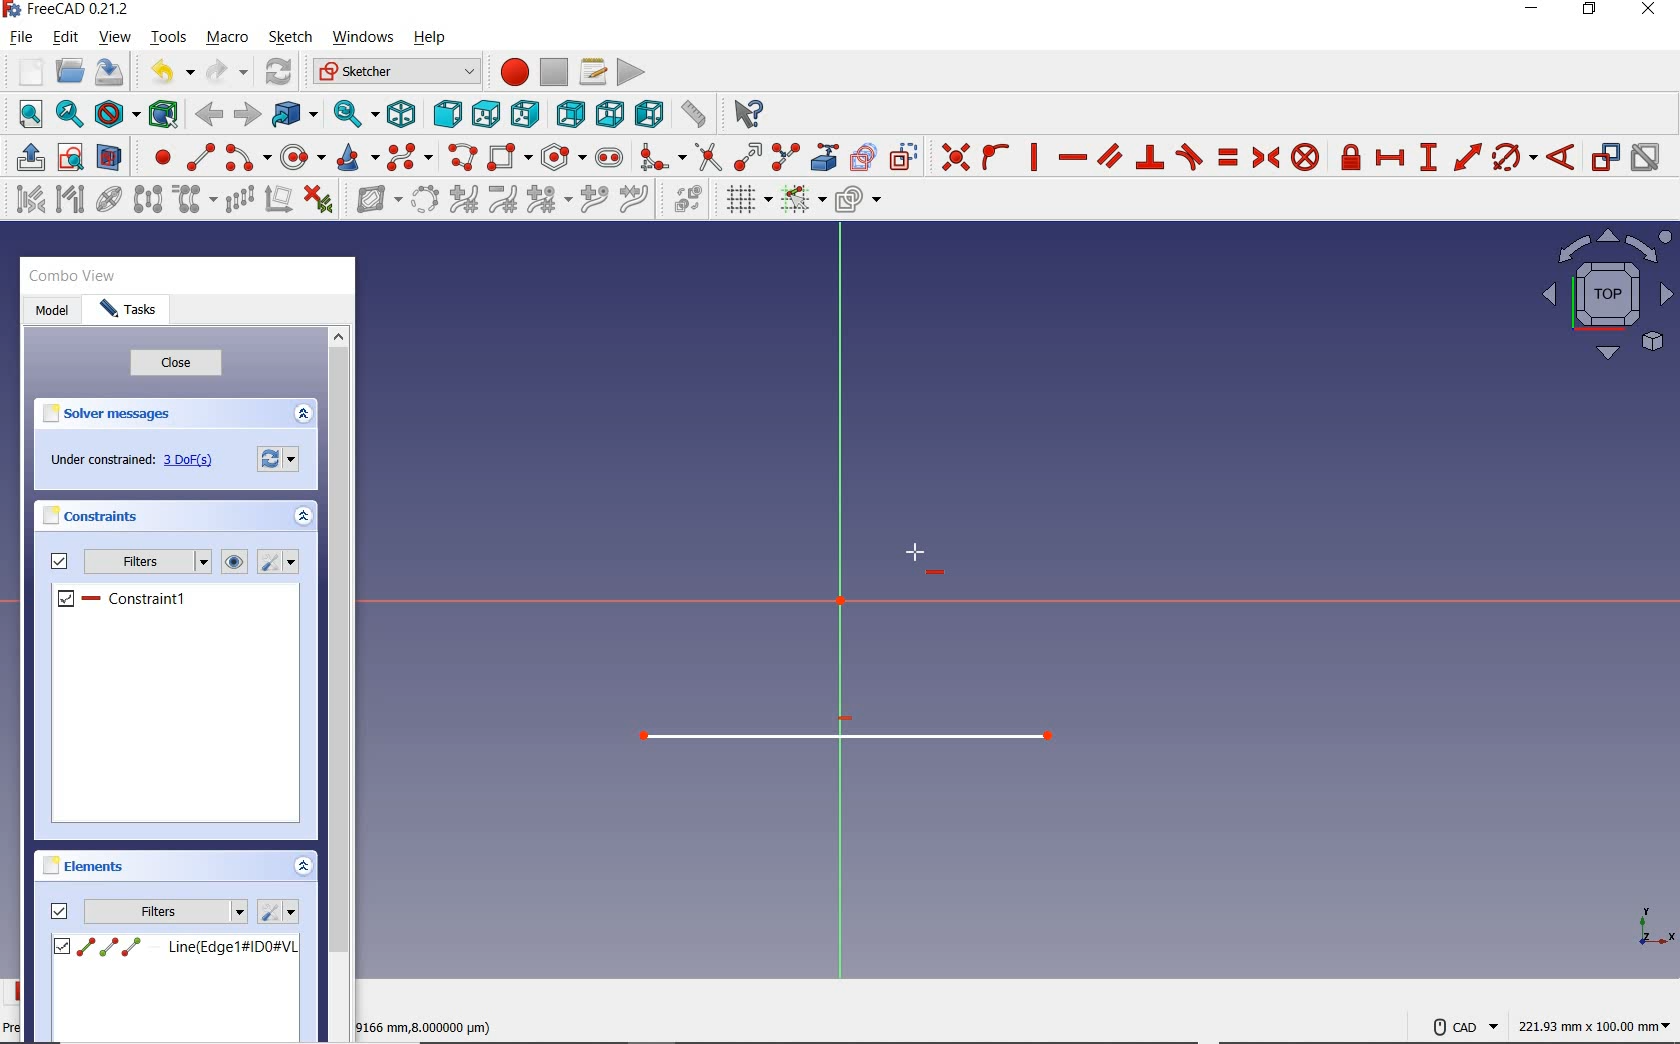 This screenshot has width=1680, height=1044. Describe the element at coordinates (844, 737) in the screenshot. I see ` a dimension constraint added to shape` at that location.